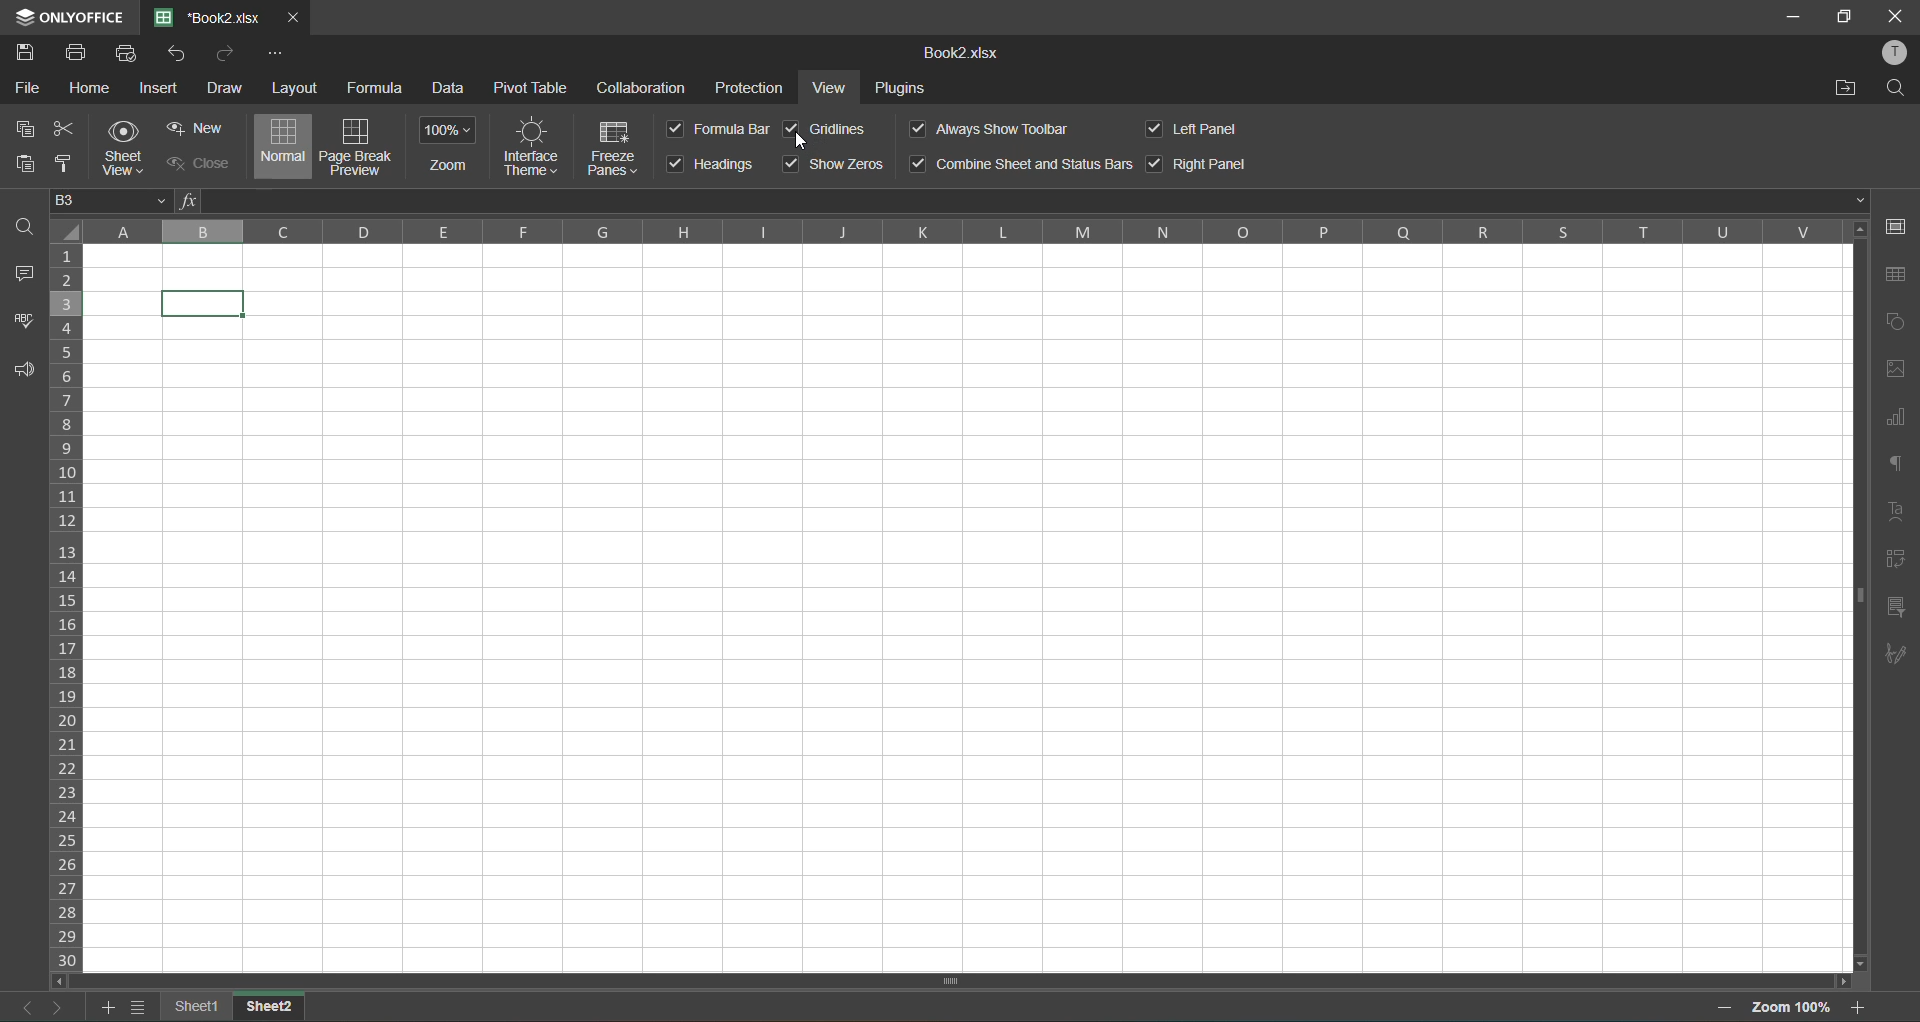 The height and width of the screenshot is (1022, 1920). I want to click on layout, so click(296, 88).